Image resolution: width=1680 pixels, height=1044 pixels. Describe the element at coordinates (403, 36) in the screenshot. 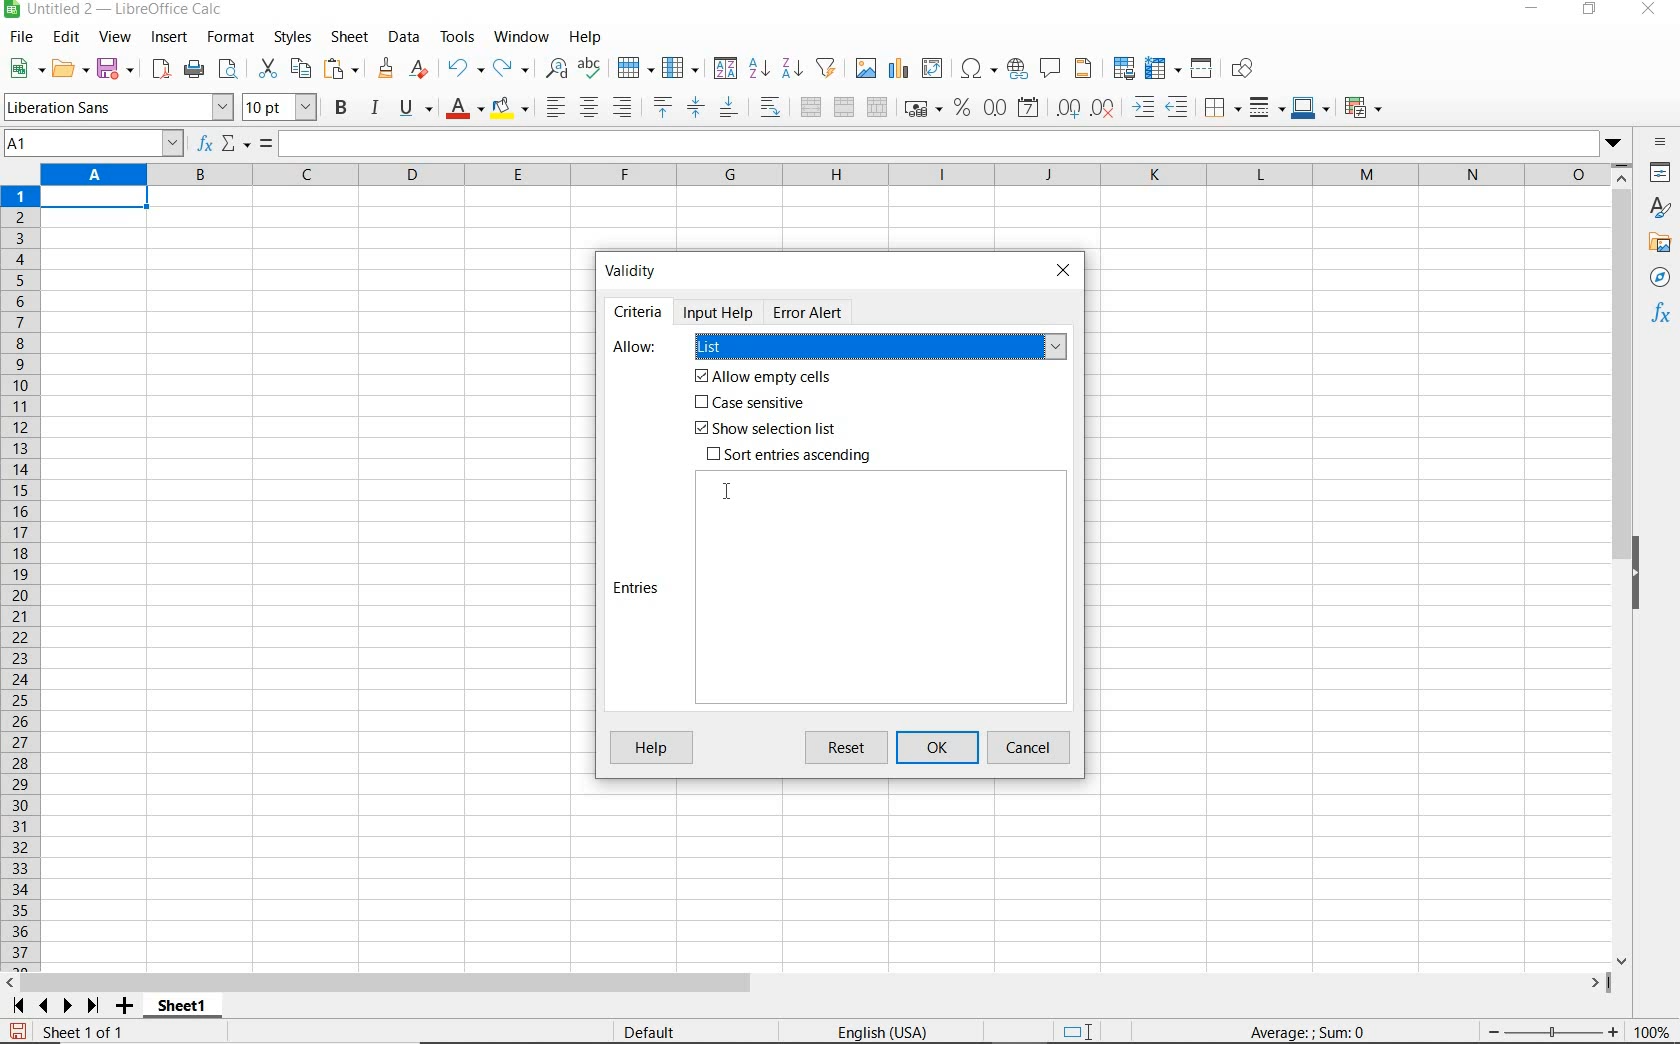

I see `data` at that location.